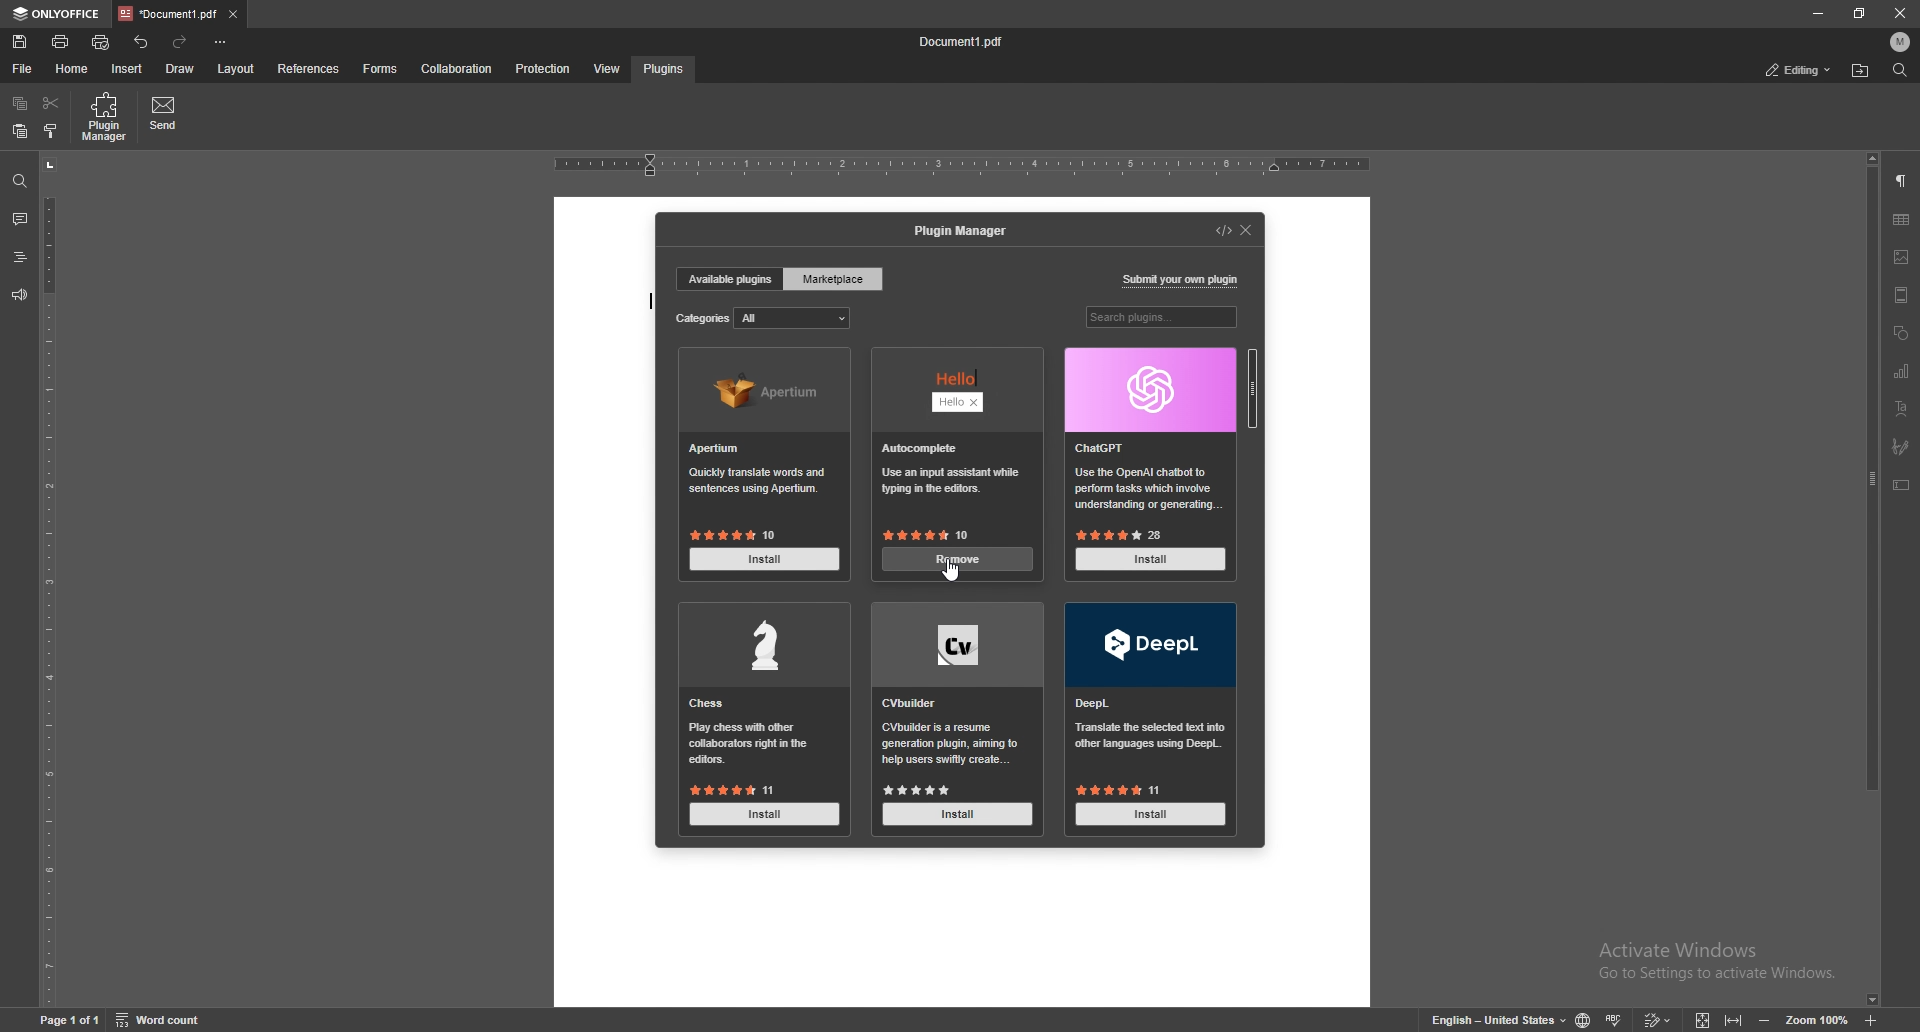  I want to click on cut, so click(51, 104).